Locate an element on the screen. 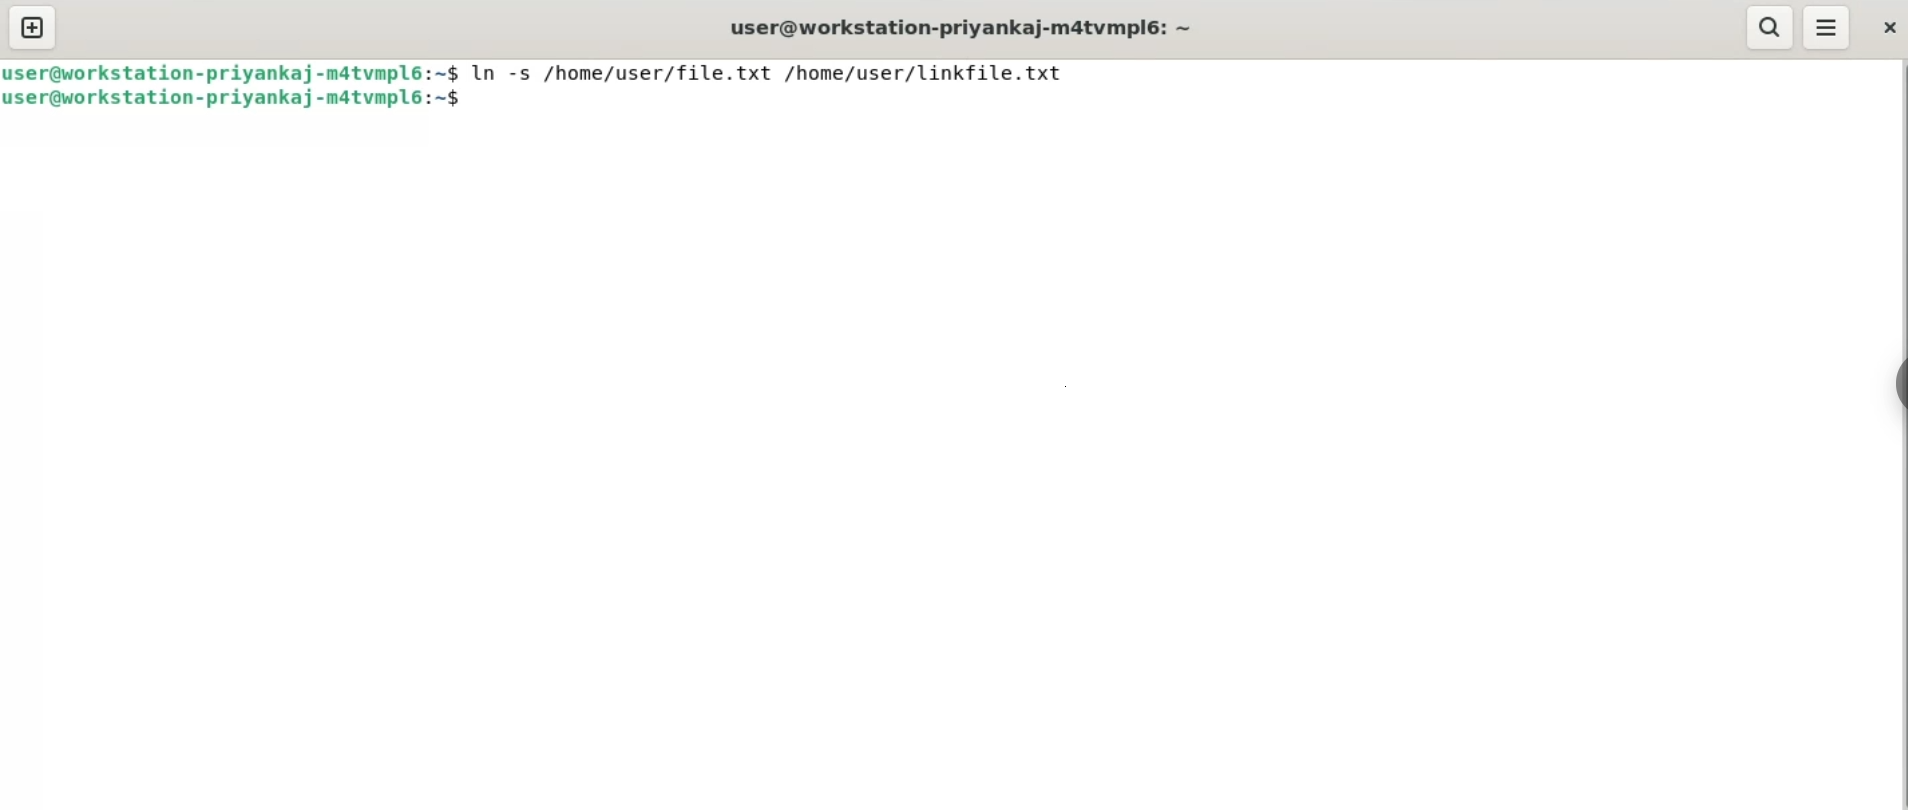 This screenshot has height=810, width=1908. close is located at coordinates (1881, 25).